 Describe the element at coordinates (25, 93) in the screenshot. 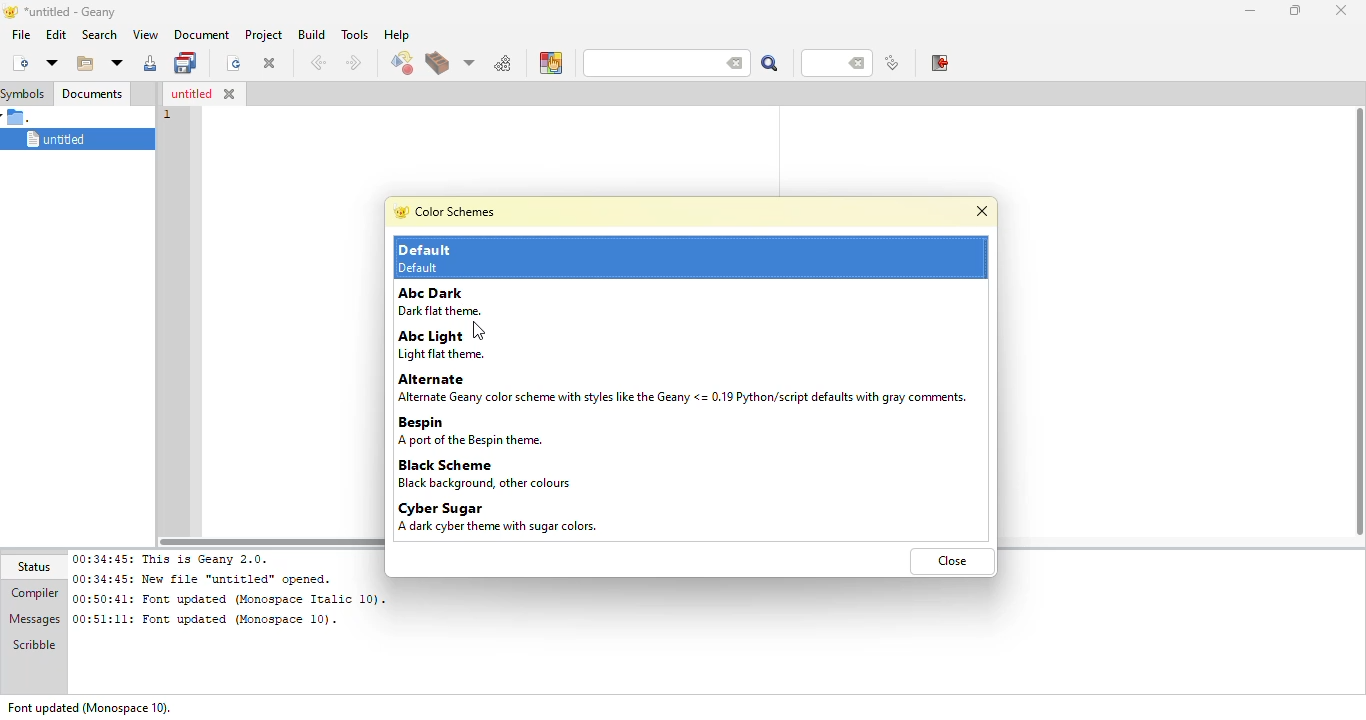

I see `symbols` at that location.